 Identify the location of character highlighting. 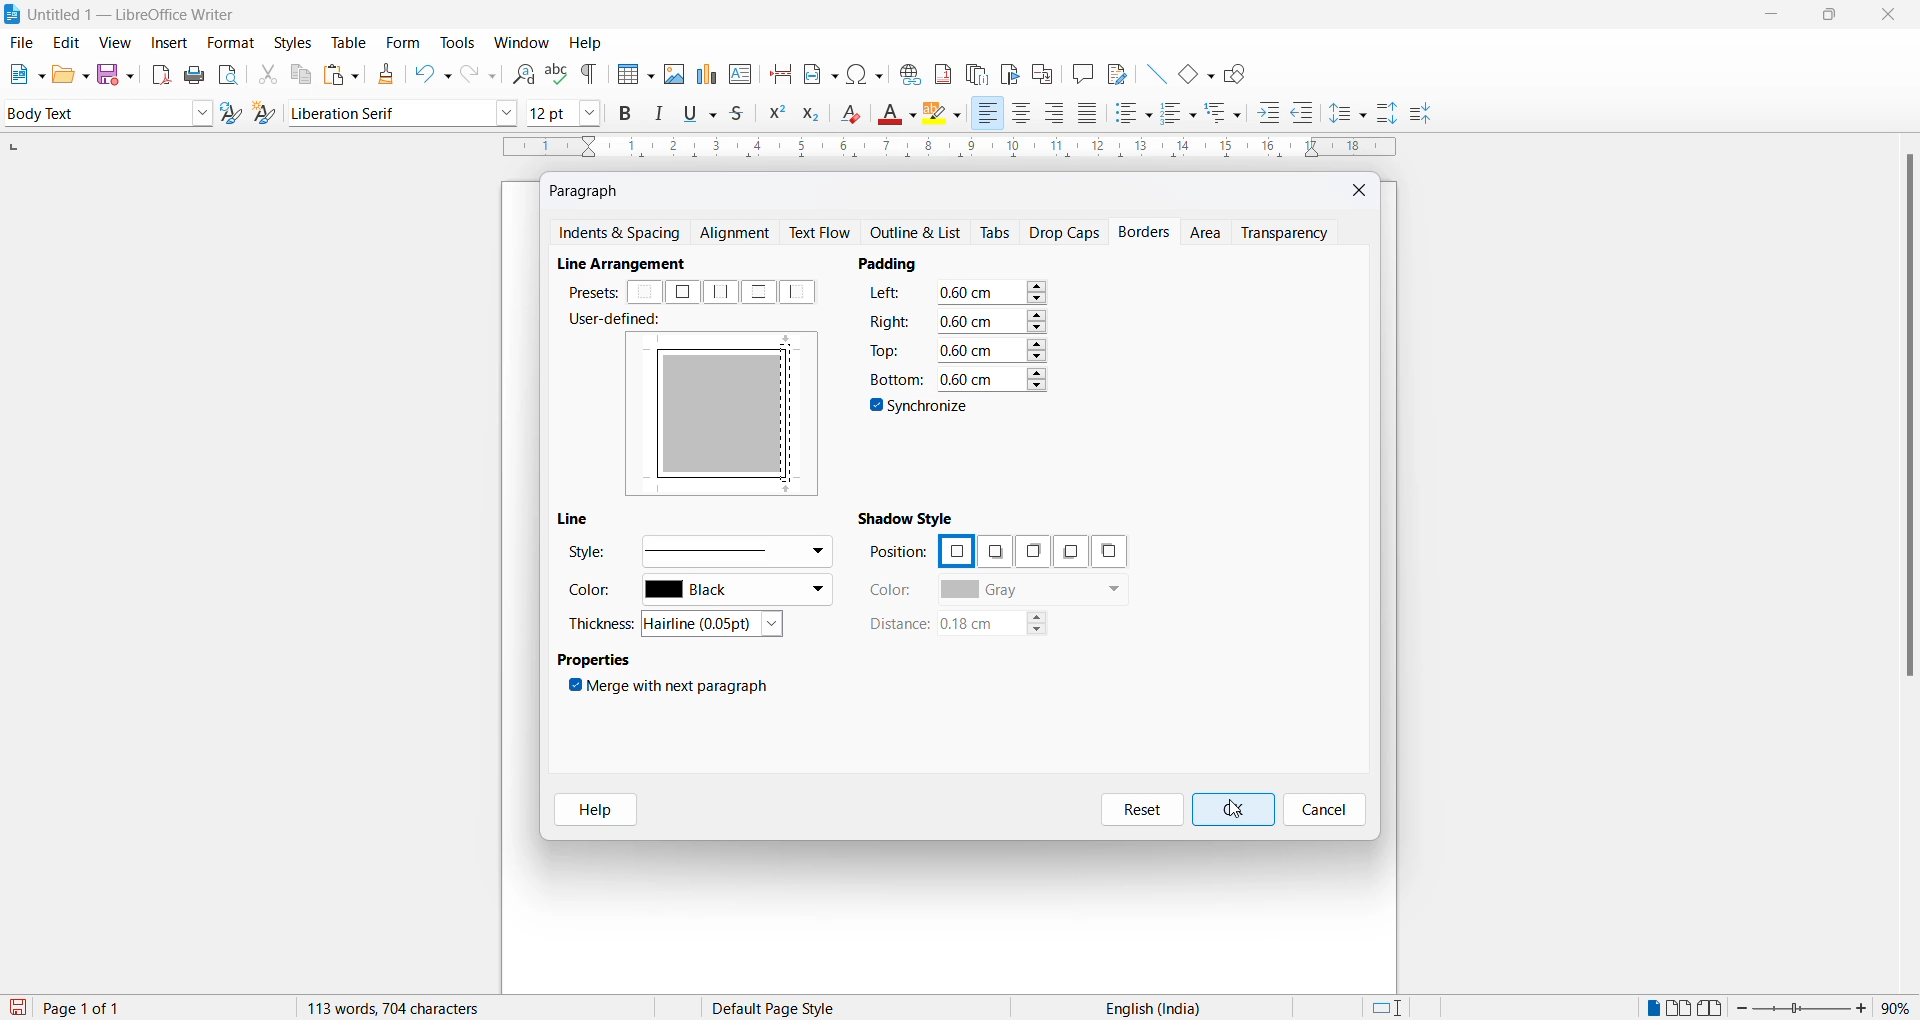
(947, 115).